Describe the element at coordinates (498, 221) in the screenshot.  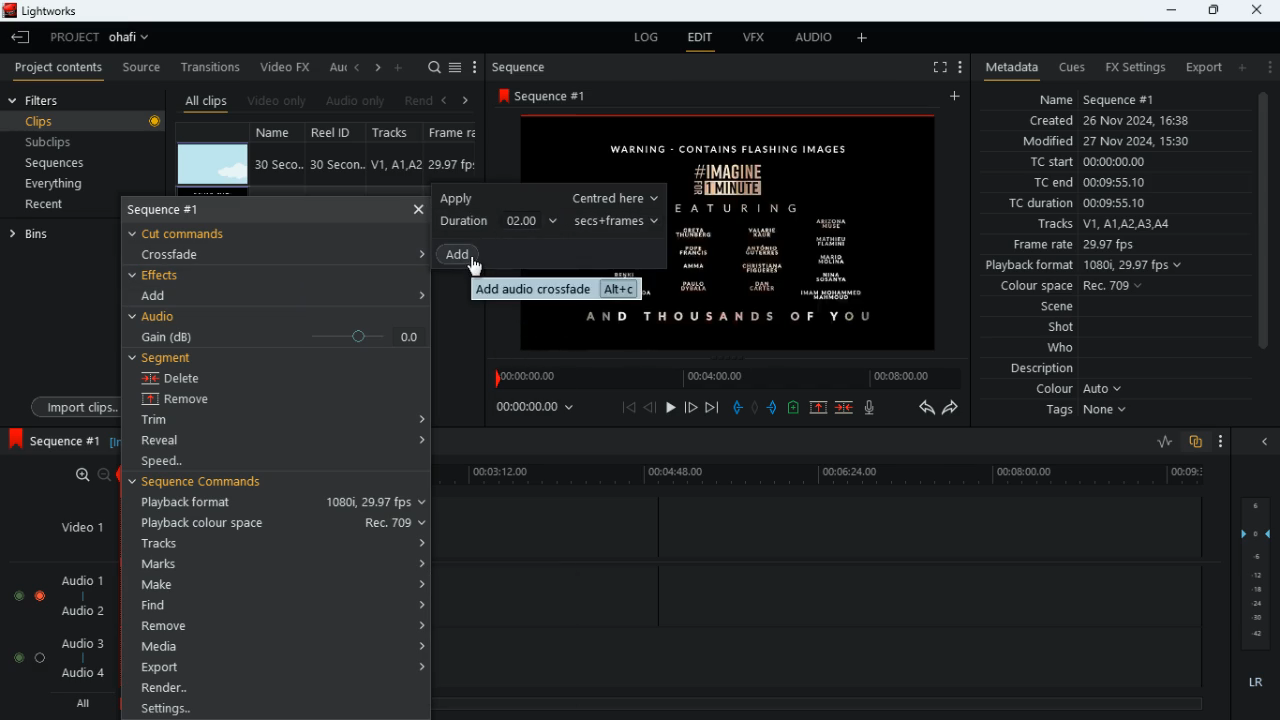
I see `duration` at that location.